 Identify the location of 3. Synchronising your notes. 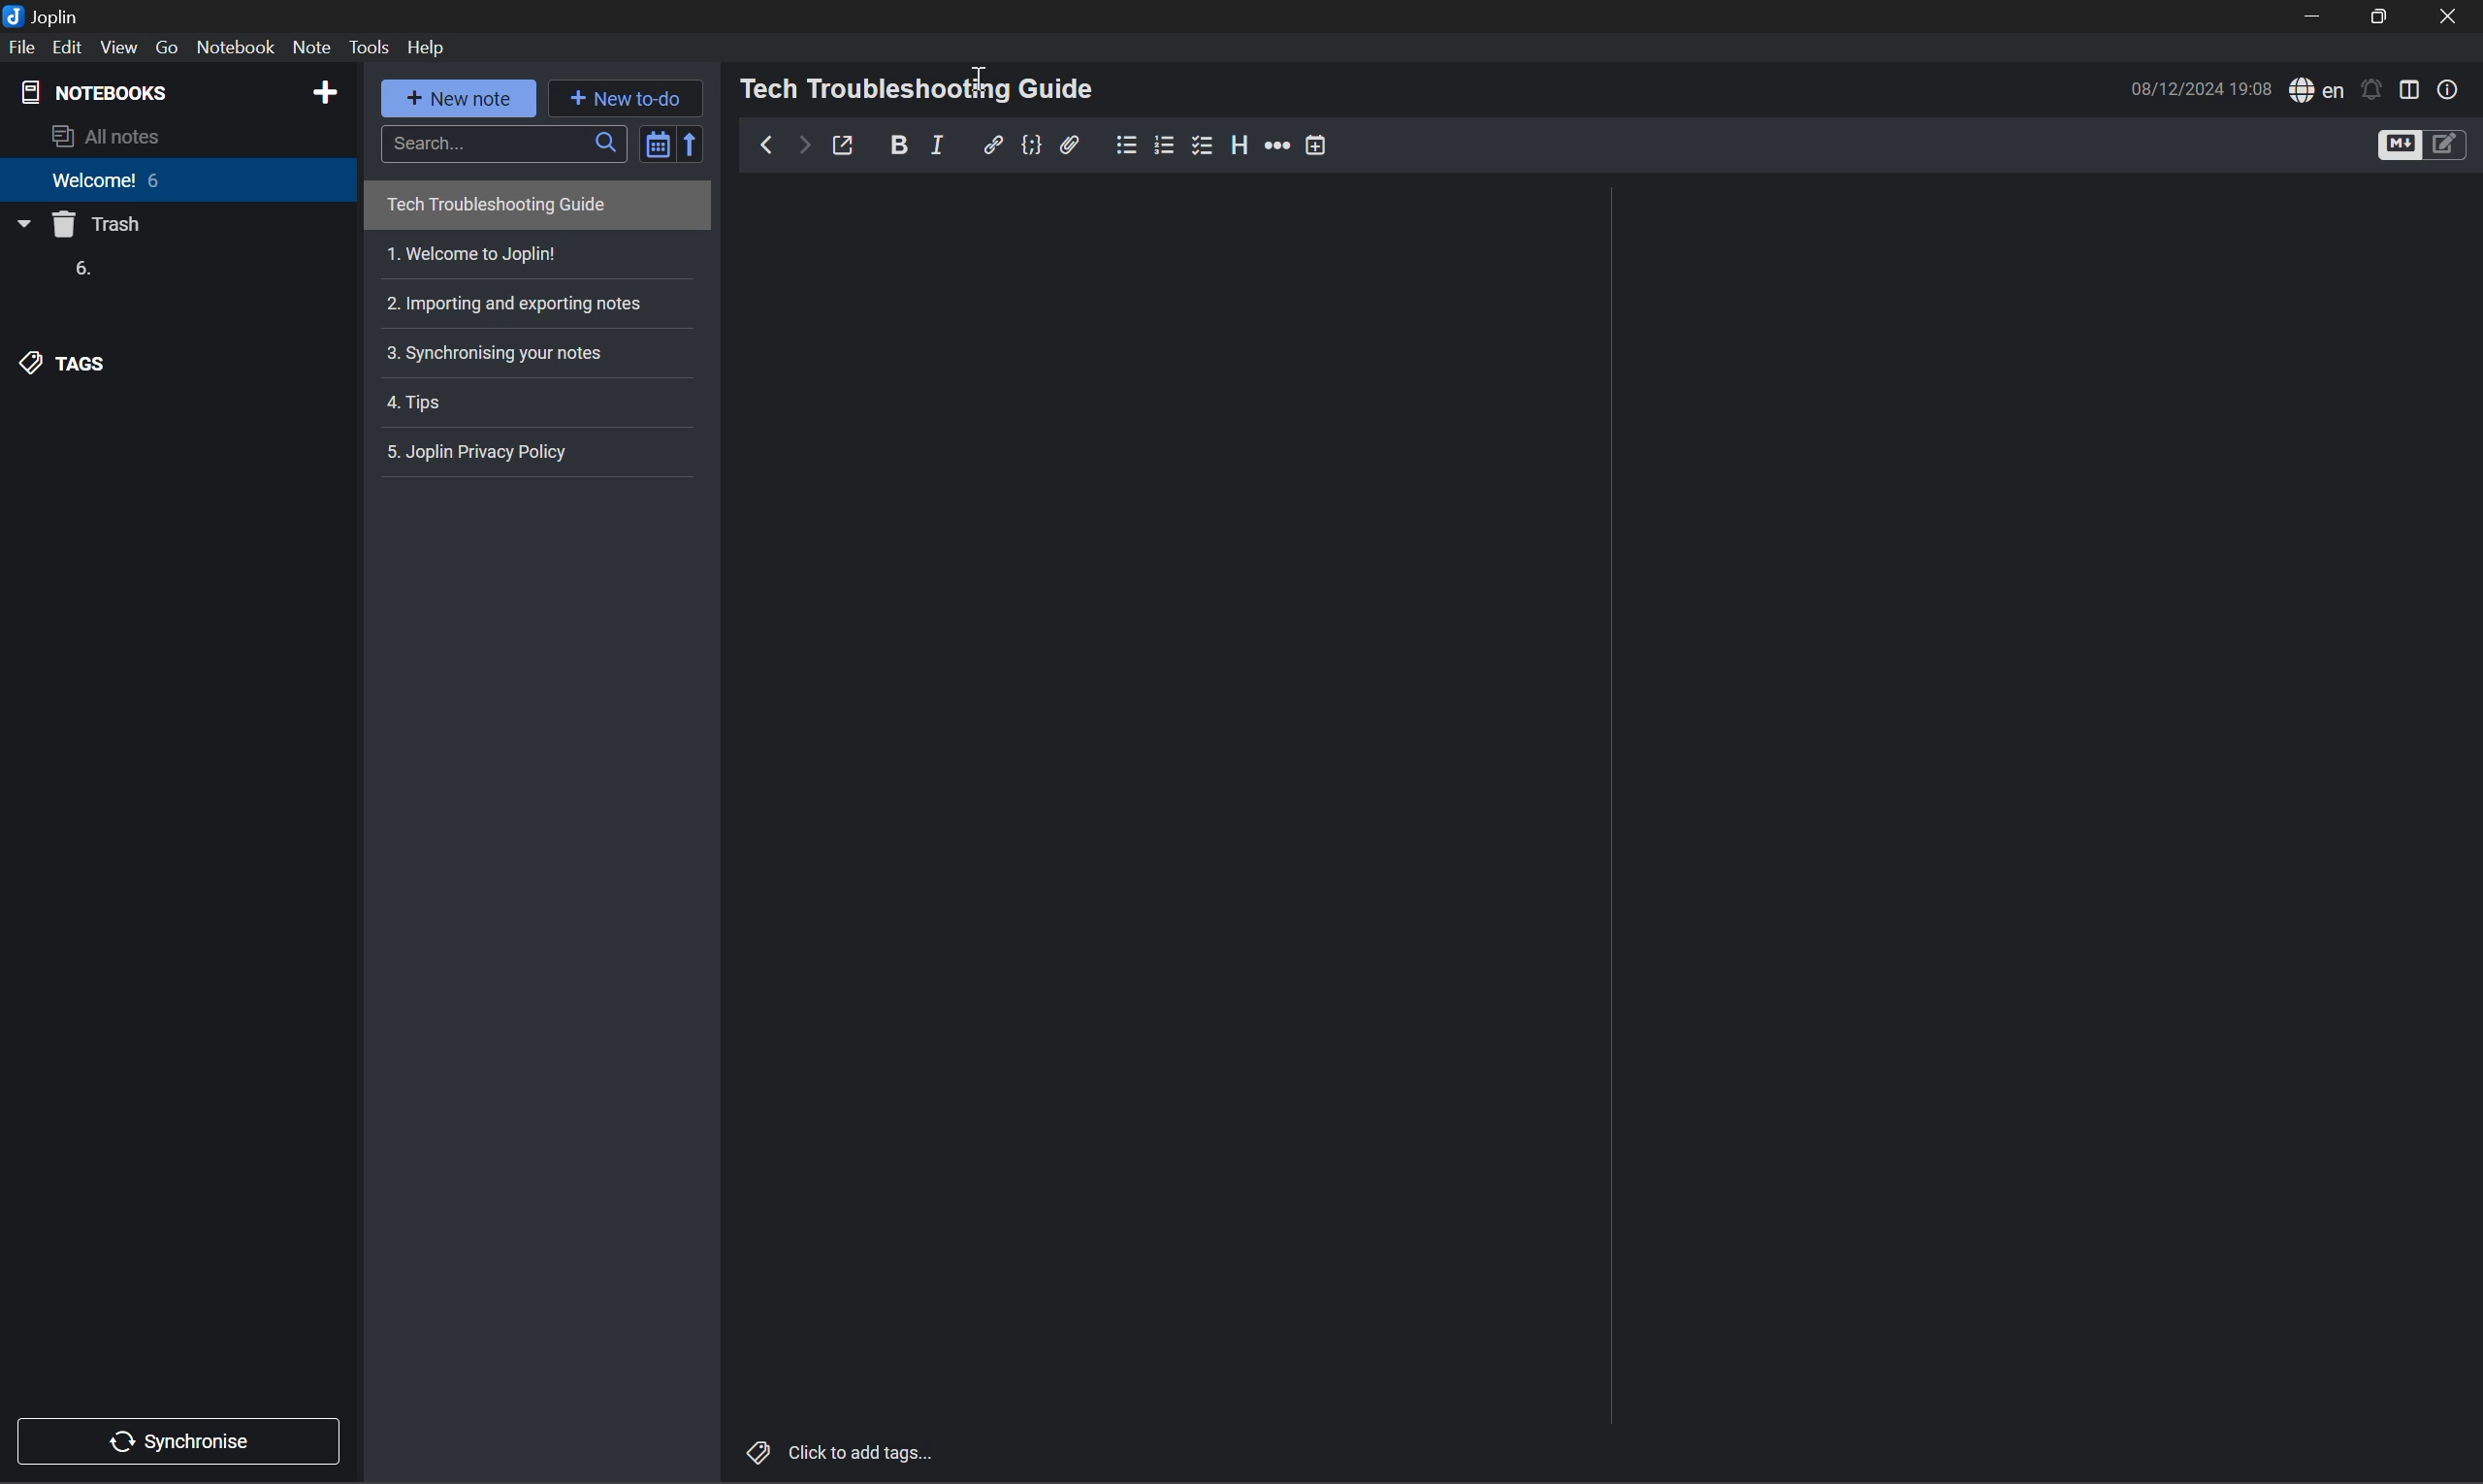
(500, 352).